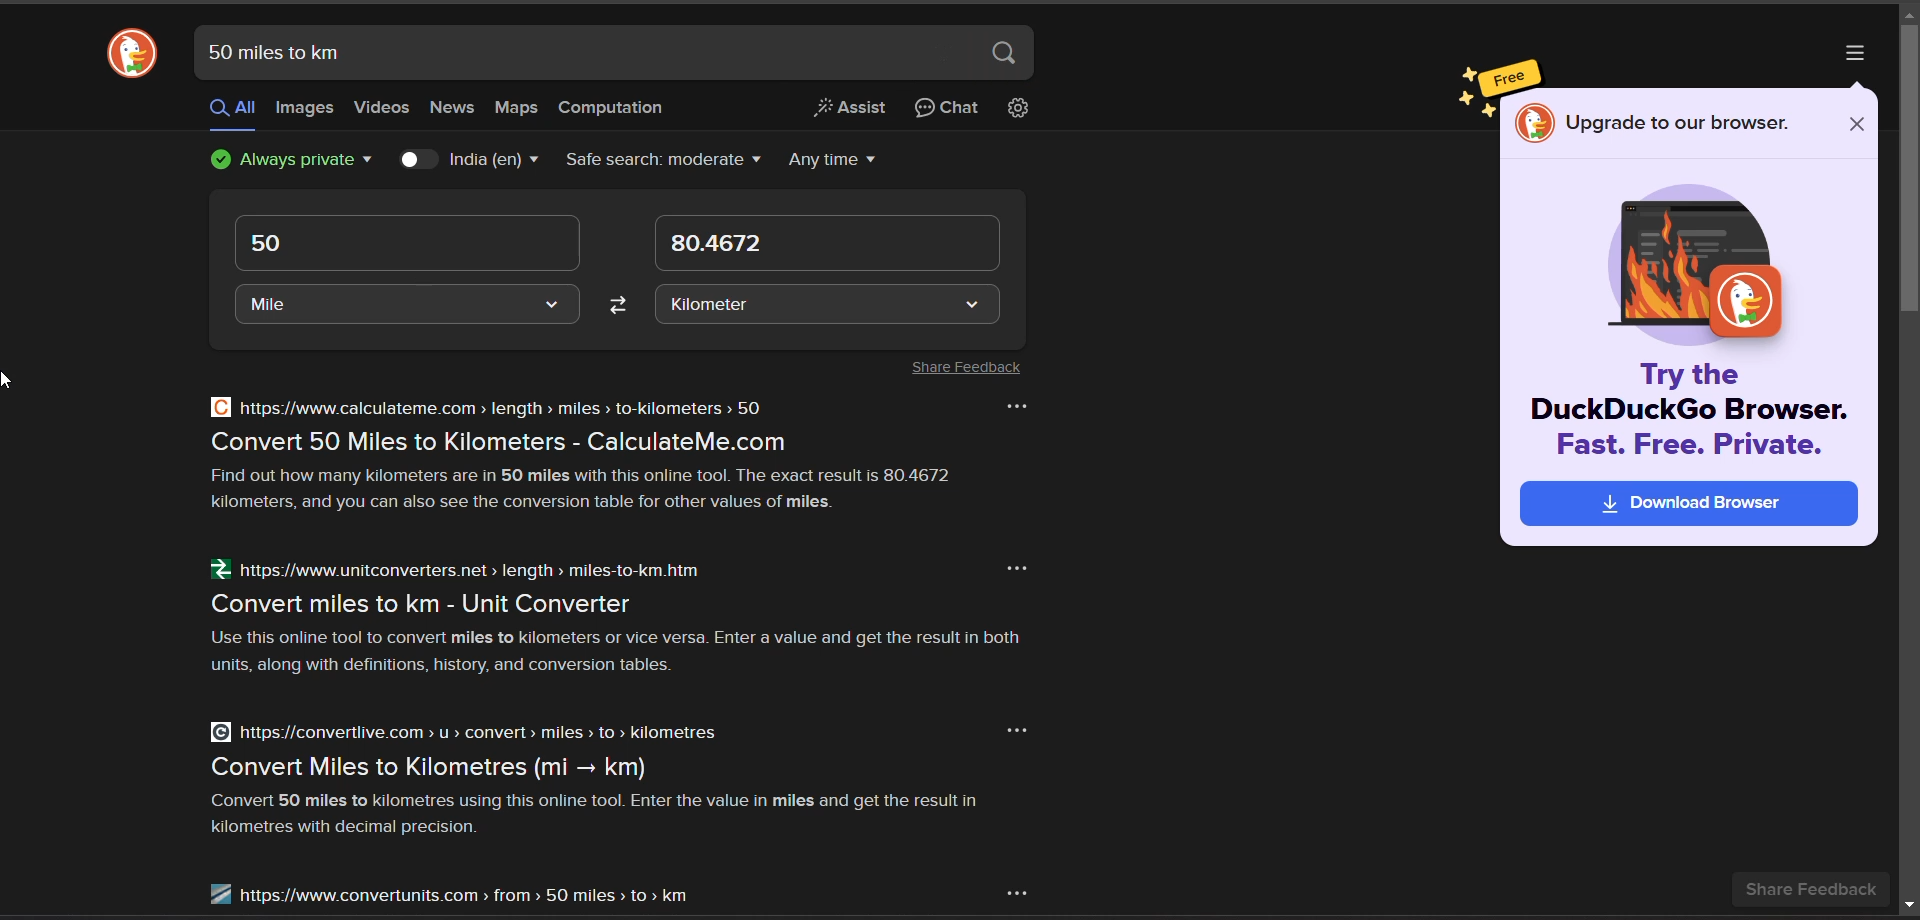 The height and width of the screenshot is (920, 1920). I want to click on 80.4672, so click(717, 246).